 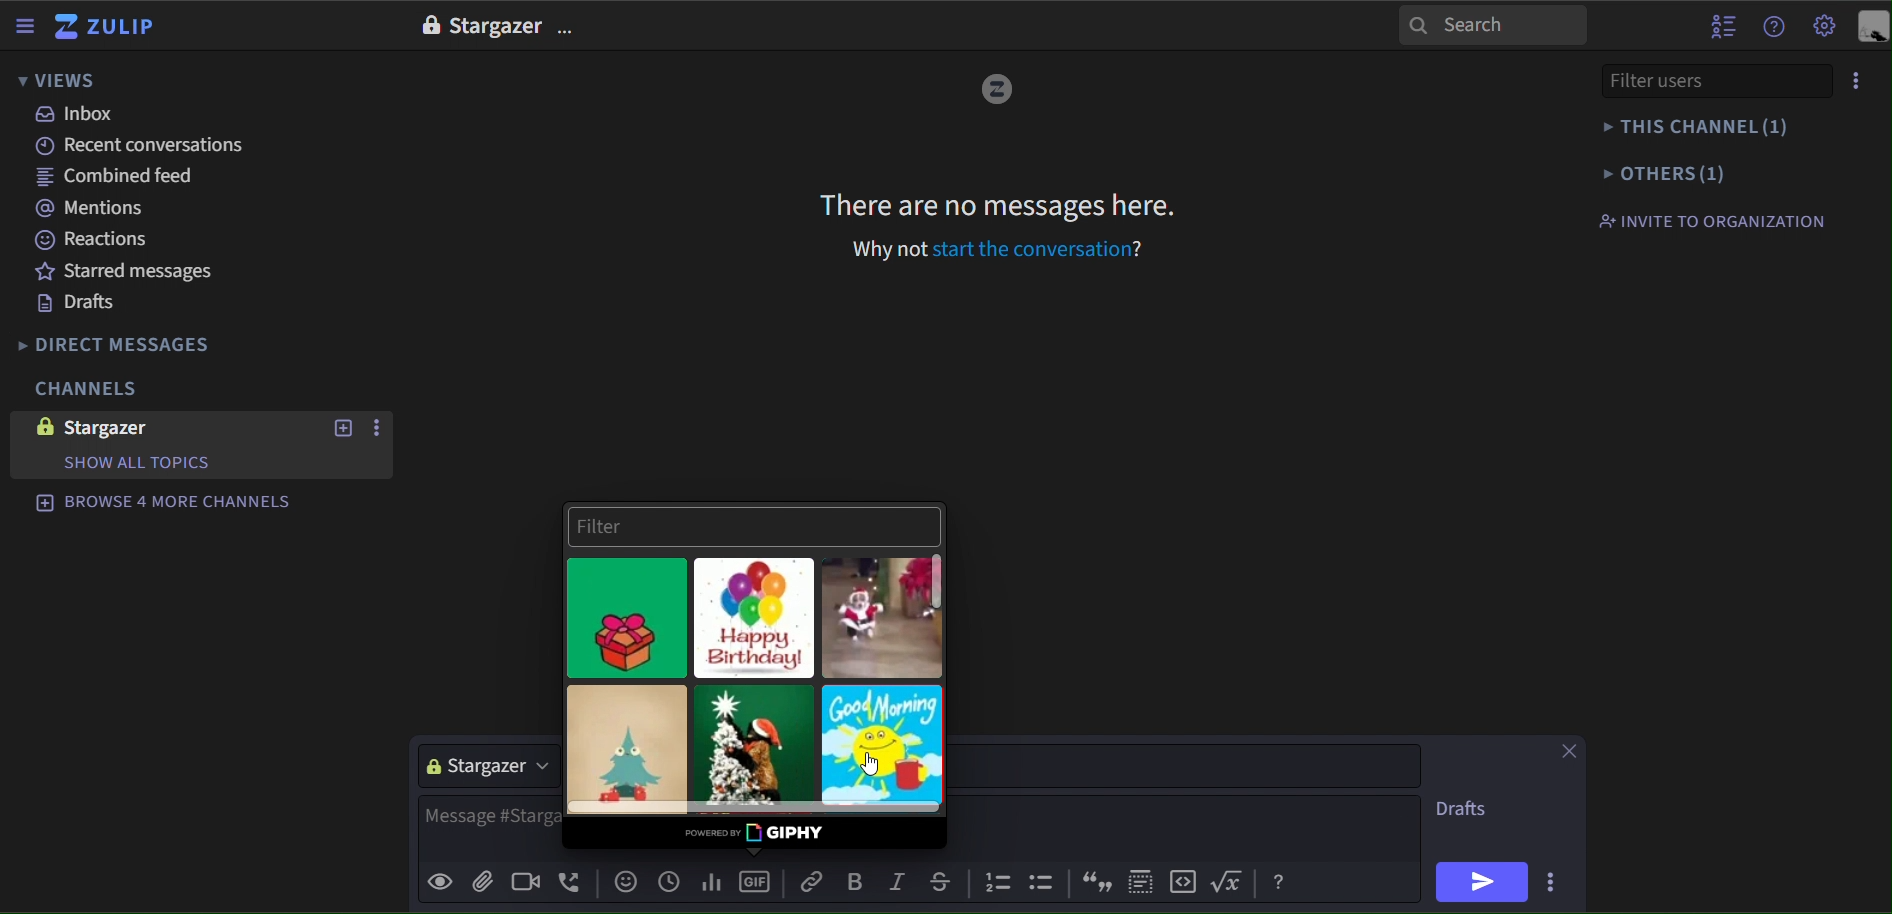 What do you see at coordinates (488, 817) in the screenshot?
I see `message #Stargazer` at bounding box center [488, 817].